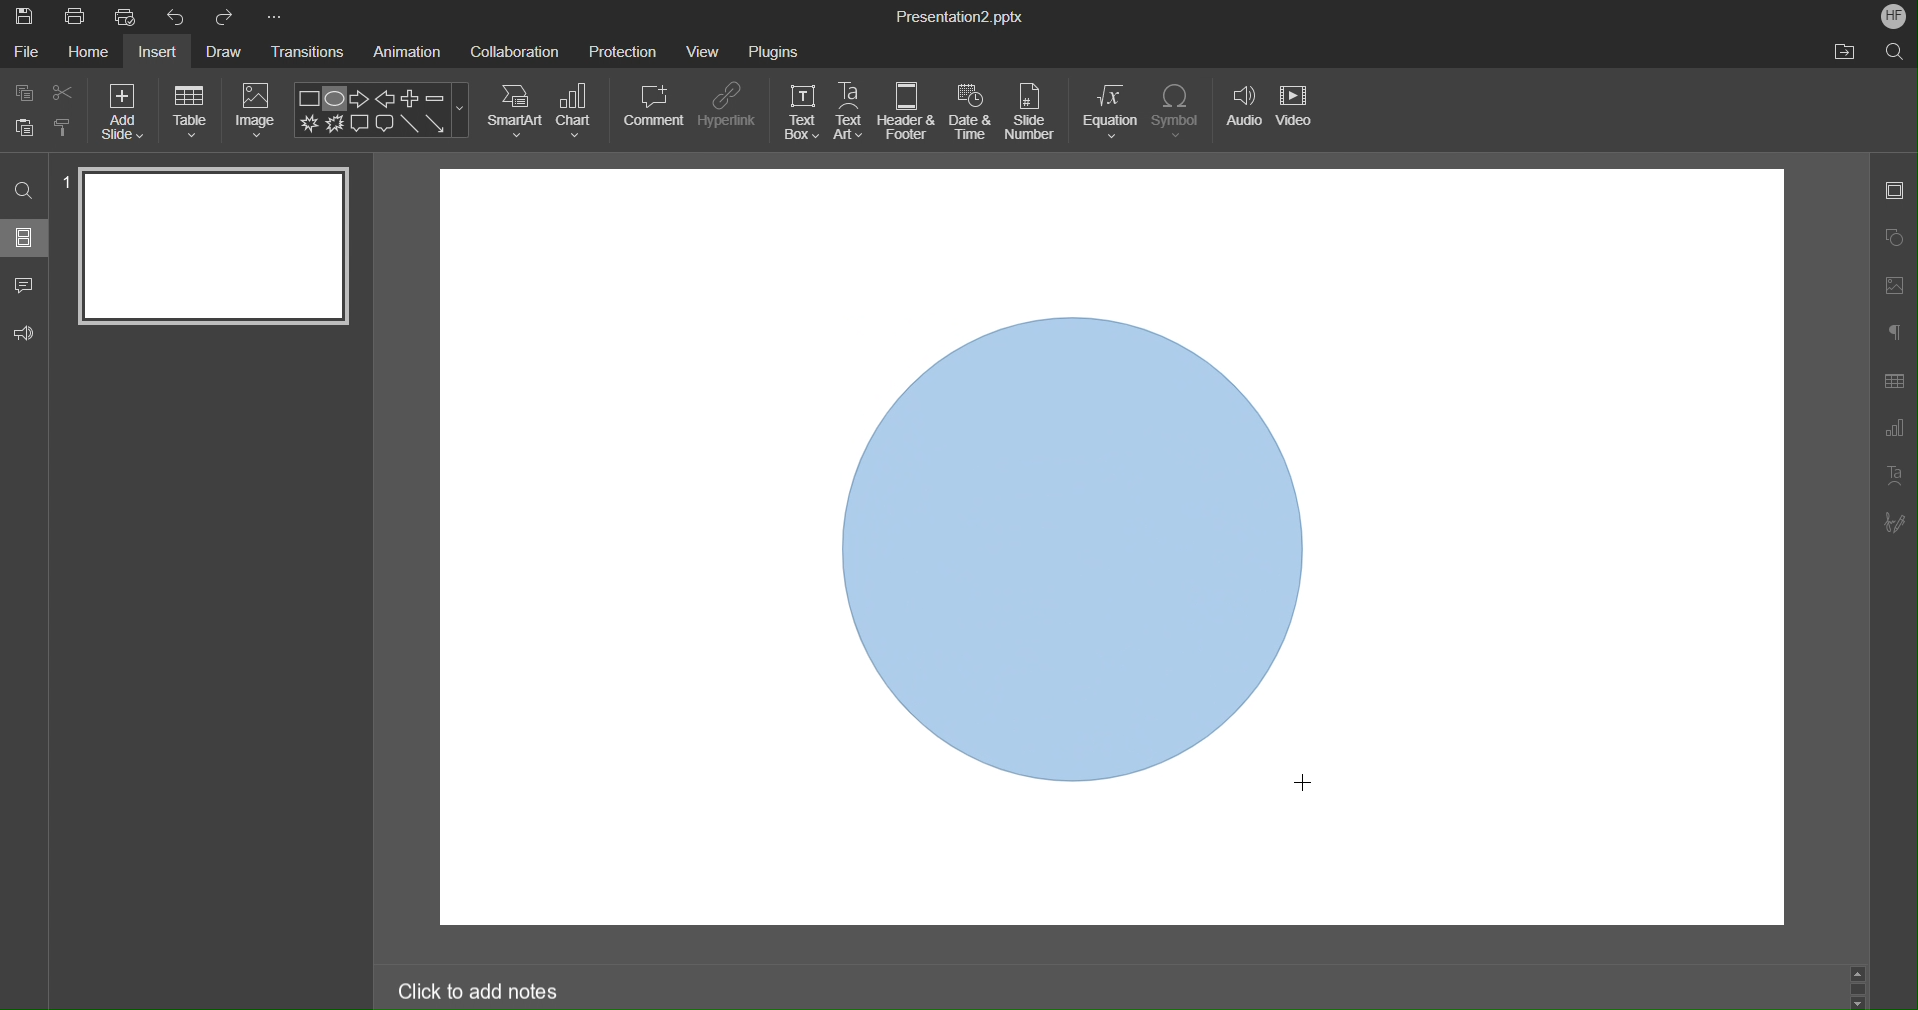 The image size is (1918, 1010). Describe the element at coordinates (958, 19) in the screenshot. I see `Presentation2` at that location.